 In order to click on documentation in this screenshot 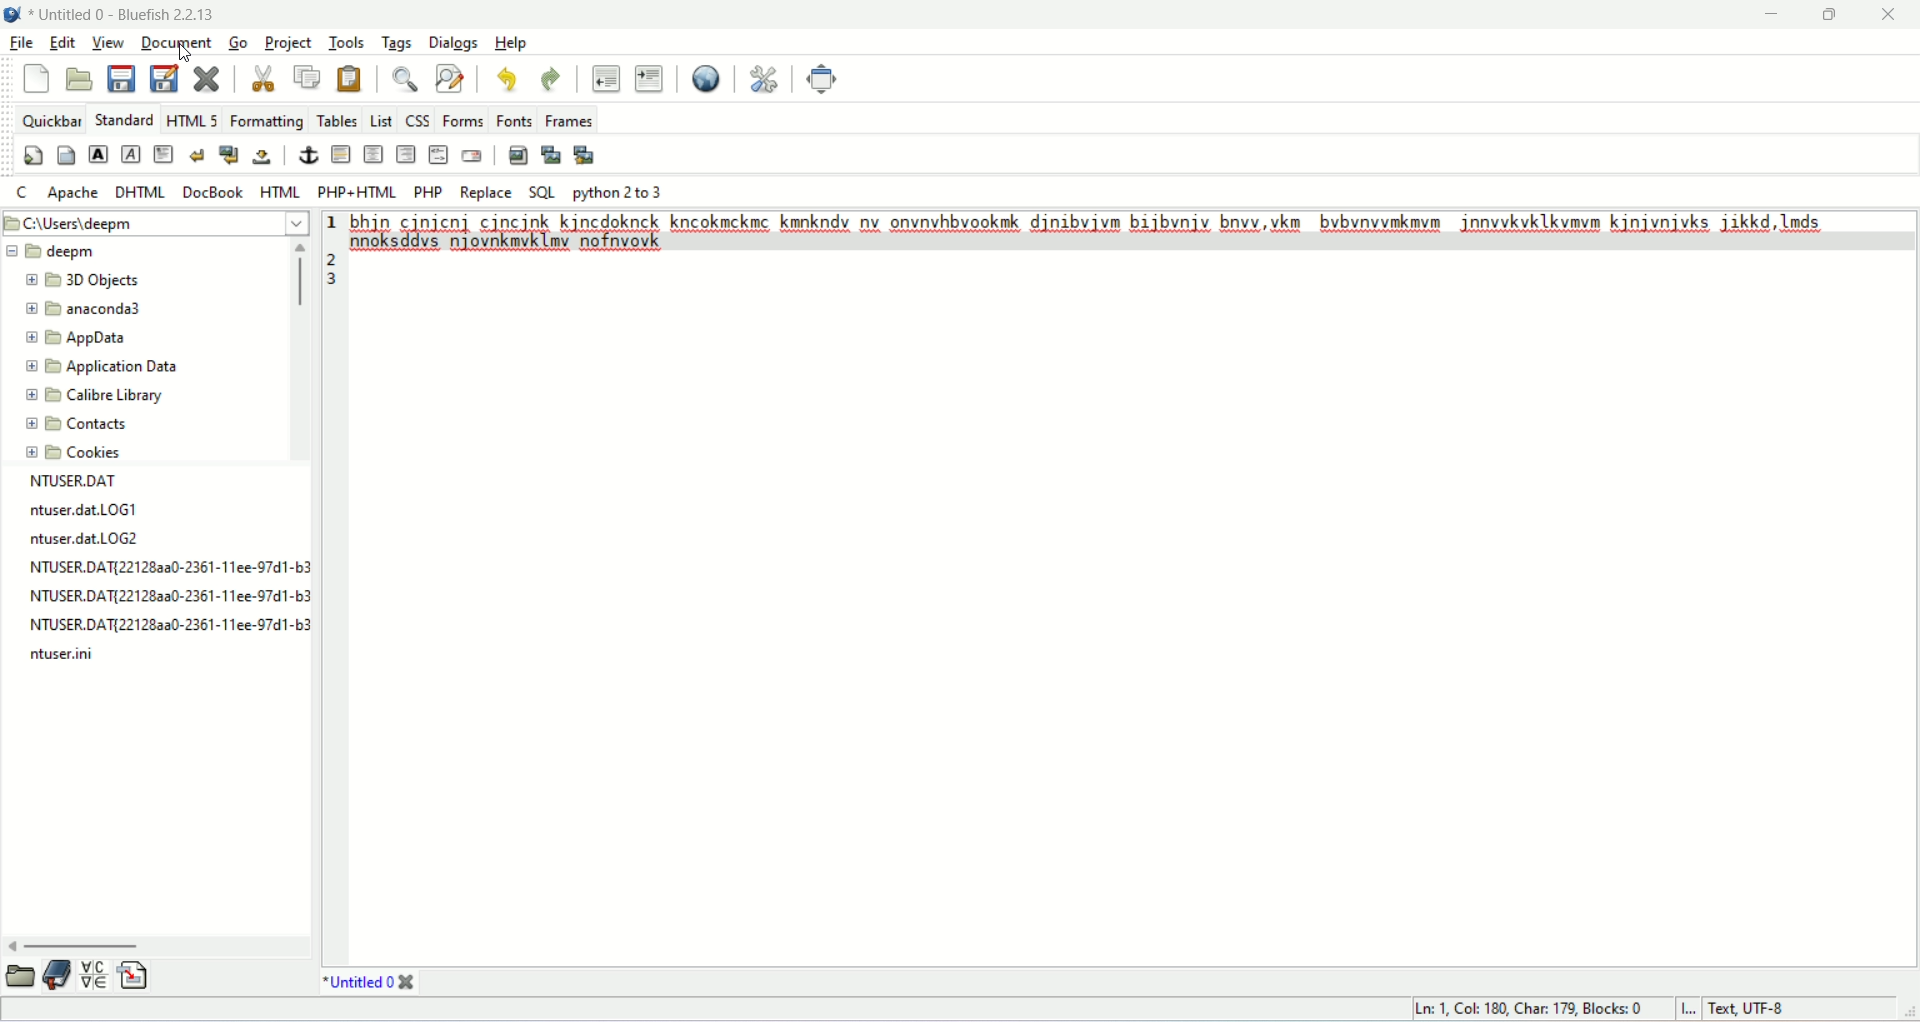, I will do `click(58, 979)`.